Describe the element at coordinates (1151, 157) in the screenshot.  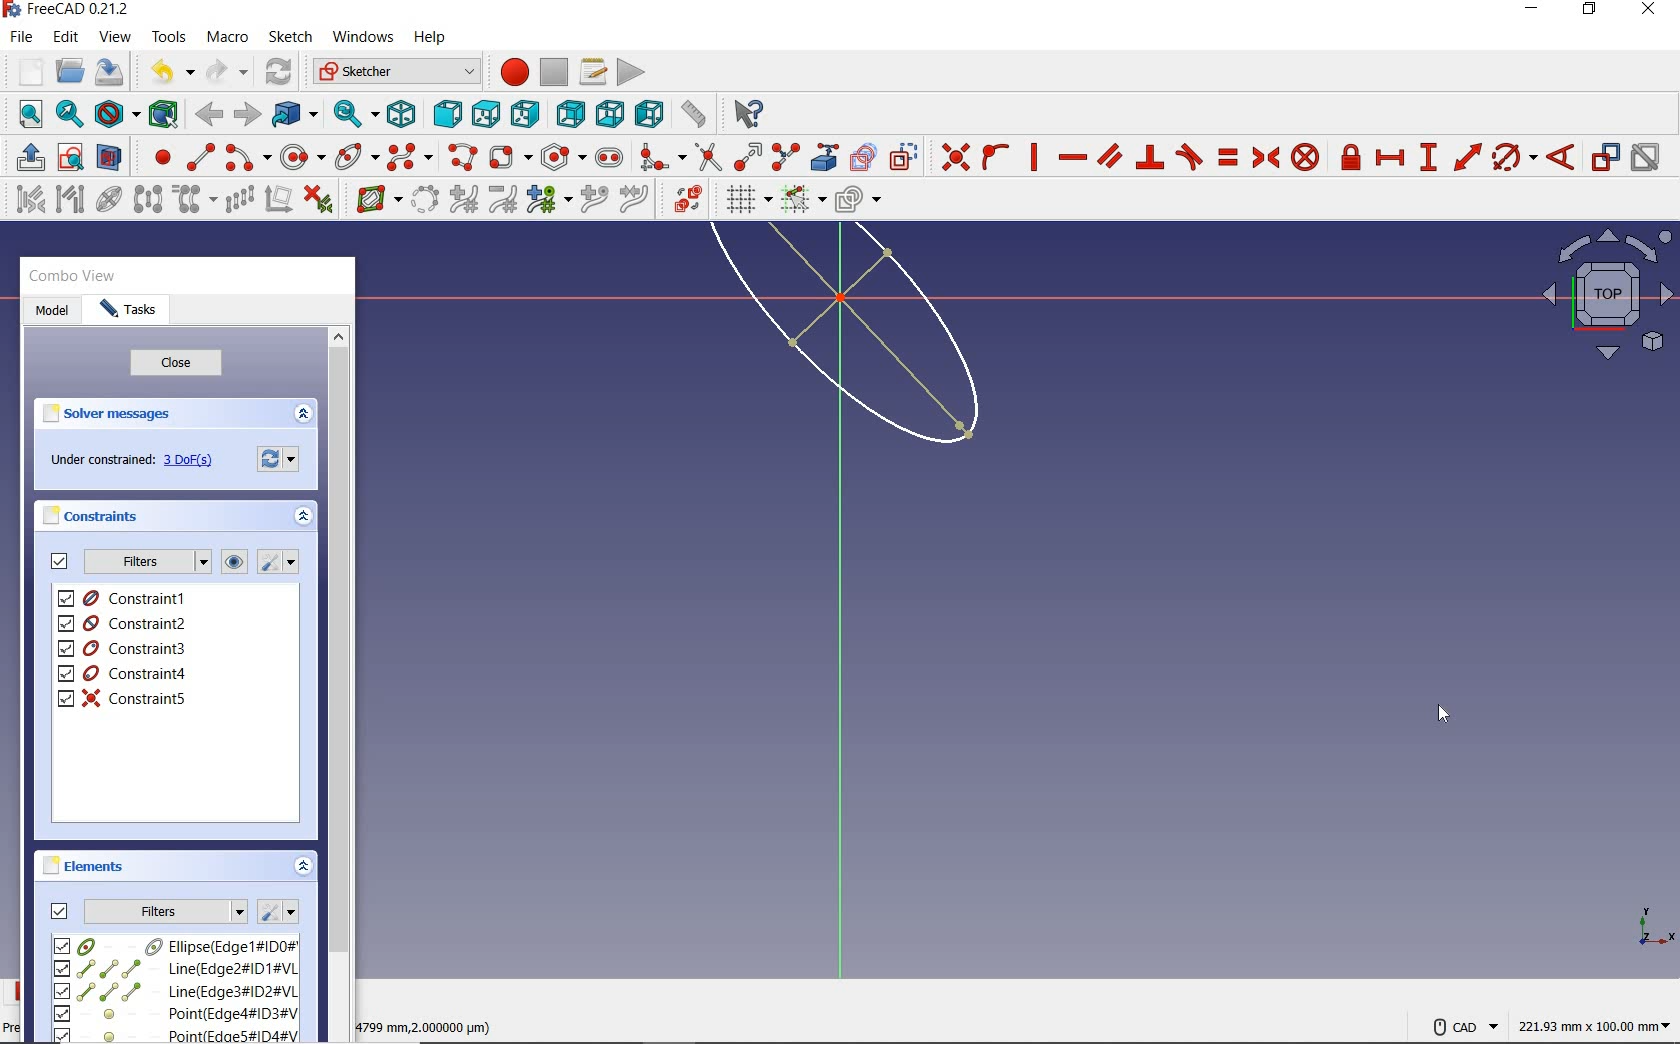
I see `constrain perpendicular` at that location.